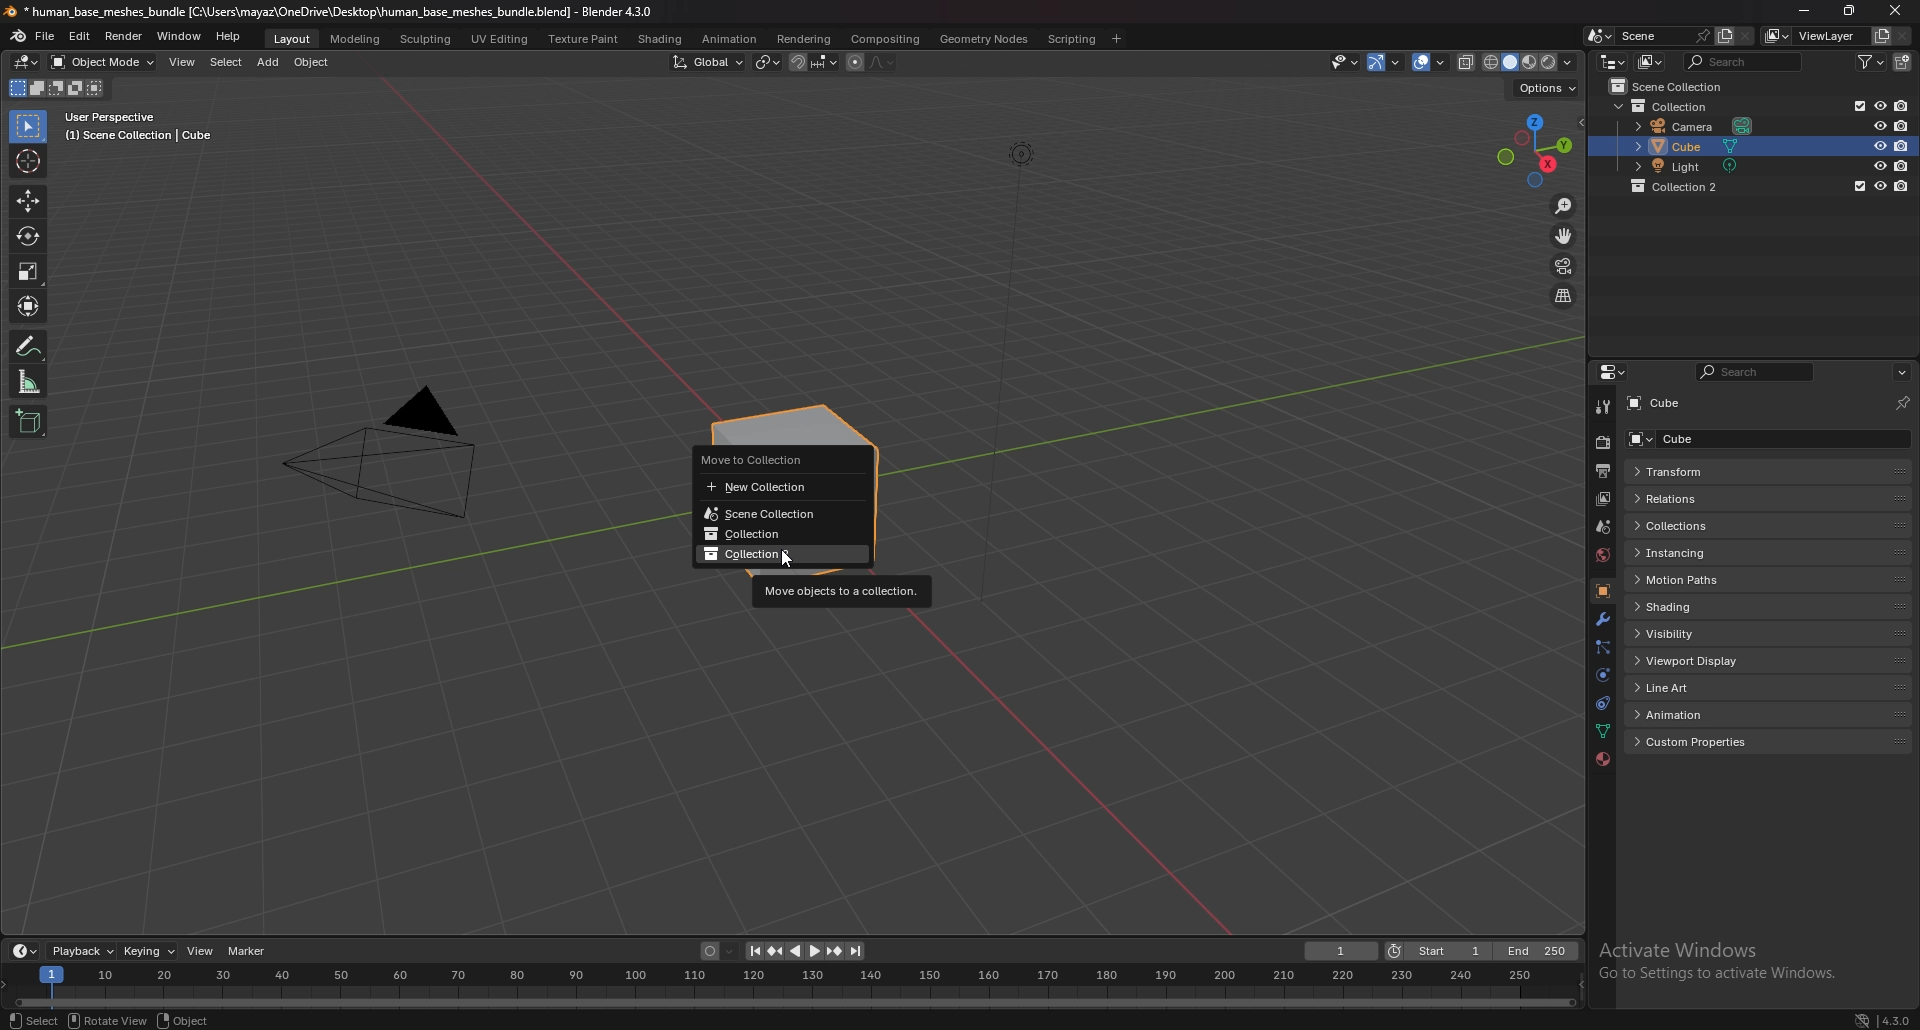  What do you see at coordinates (428, 38) in the screenshot?
I see `sculpting` at bounding box center [428, 38].